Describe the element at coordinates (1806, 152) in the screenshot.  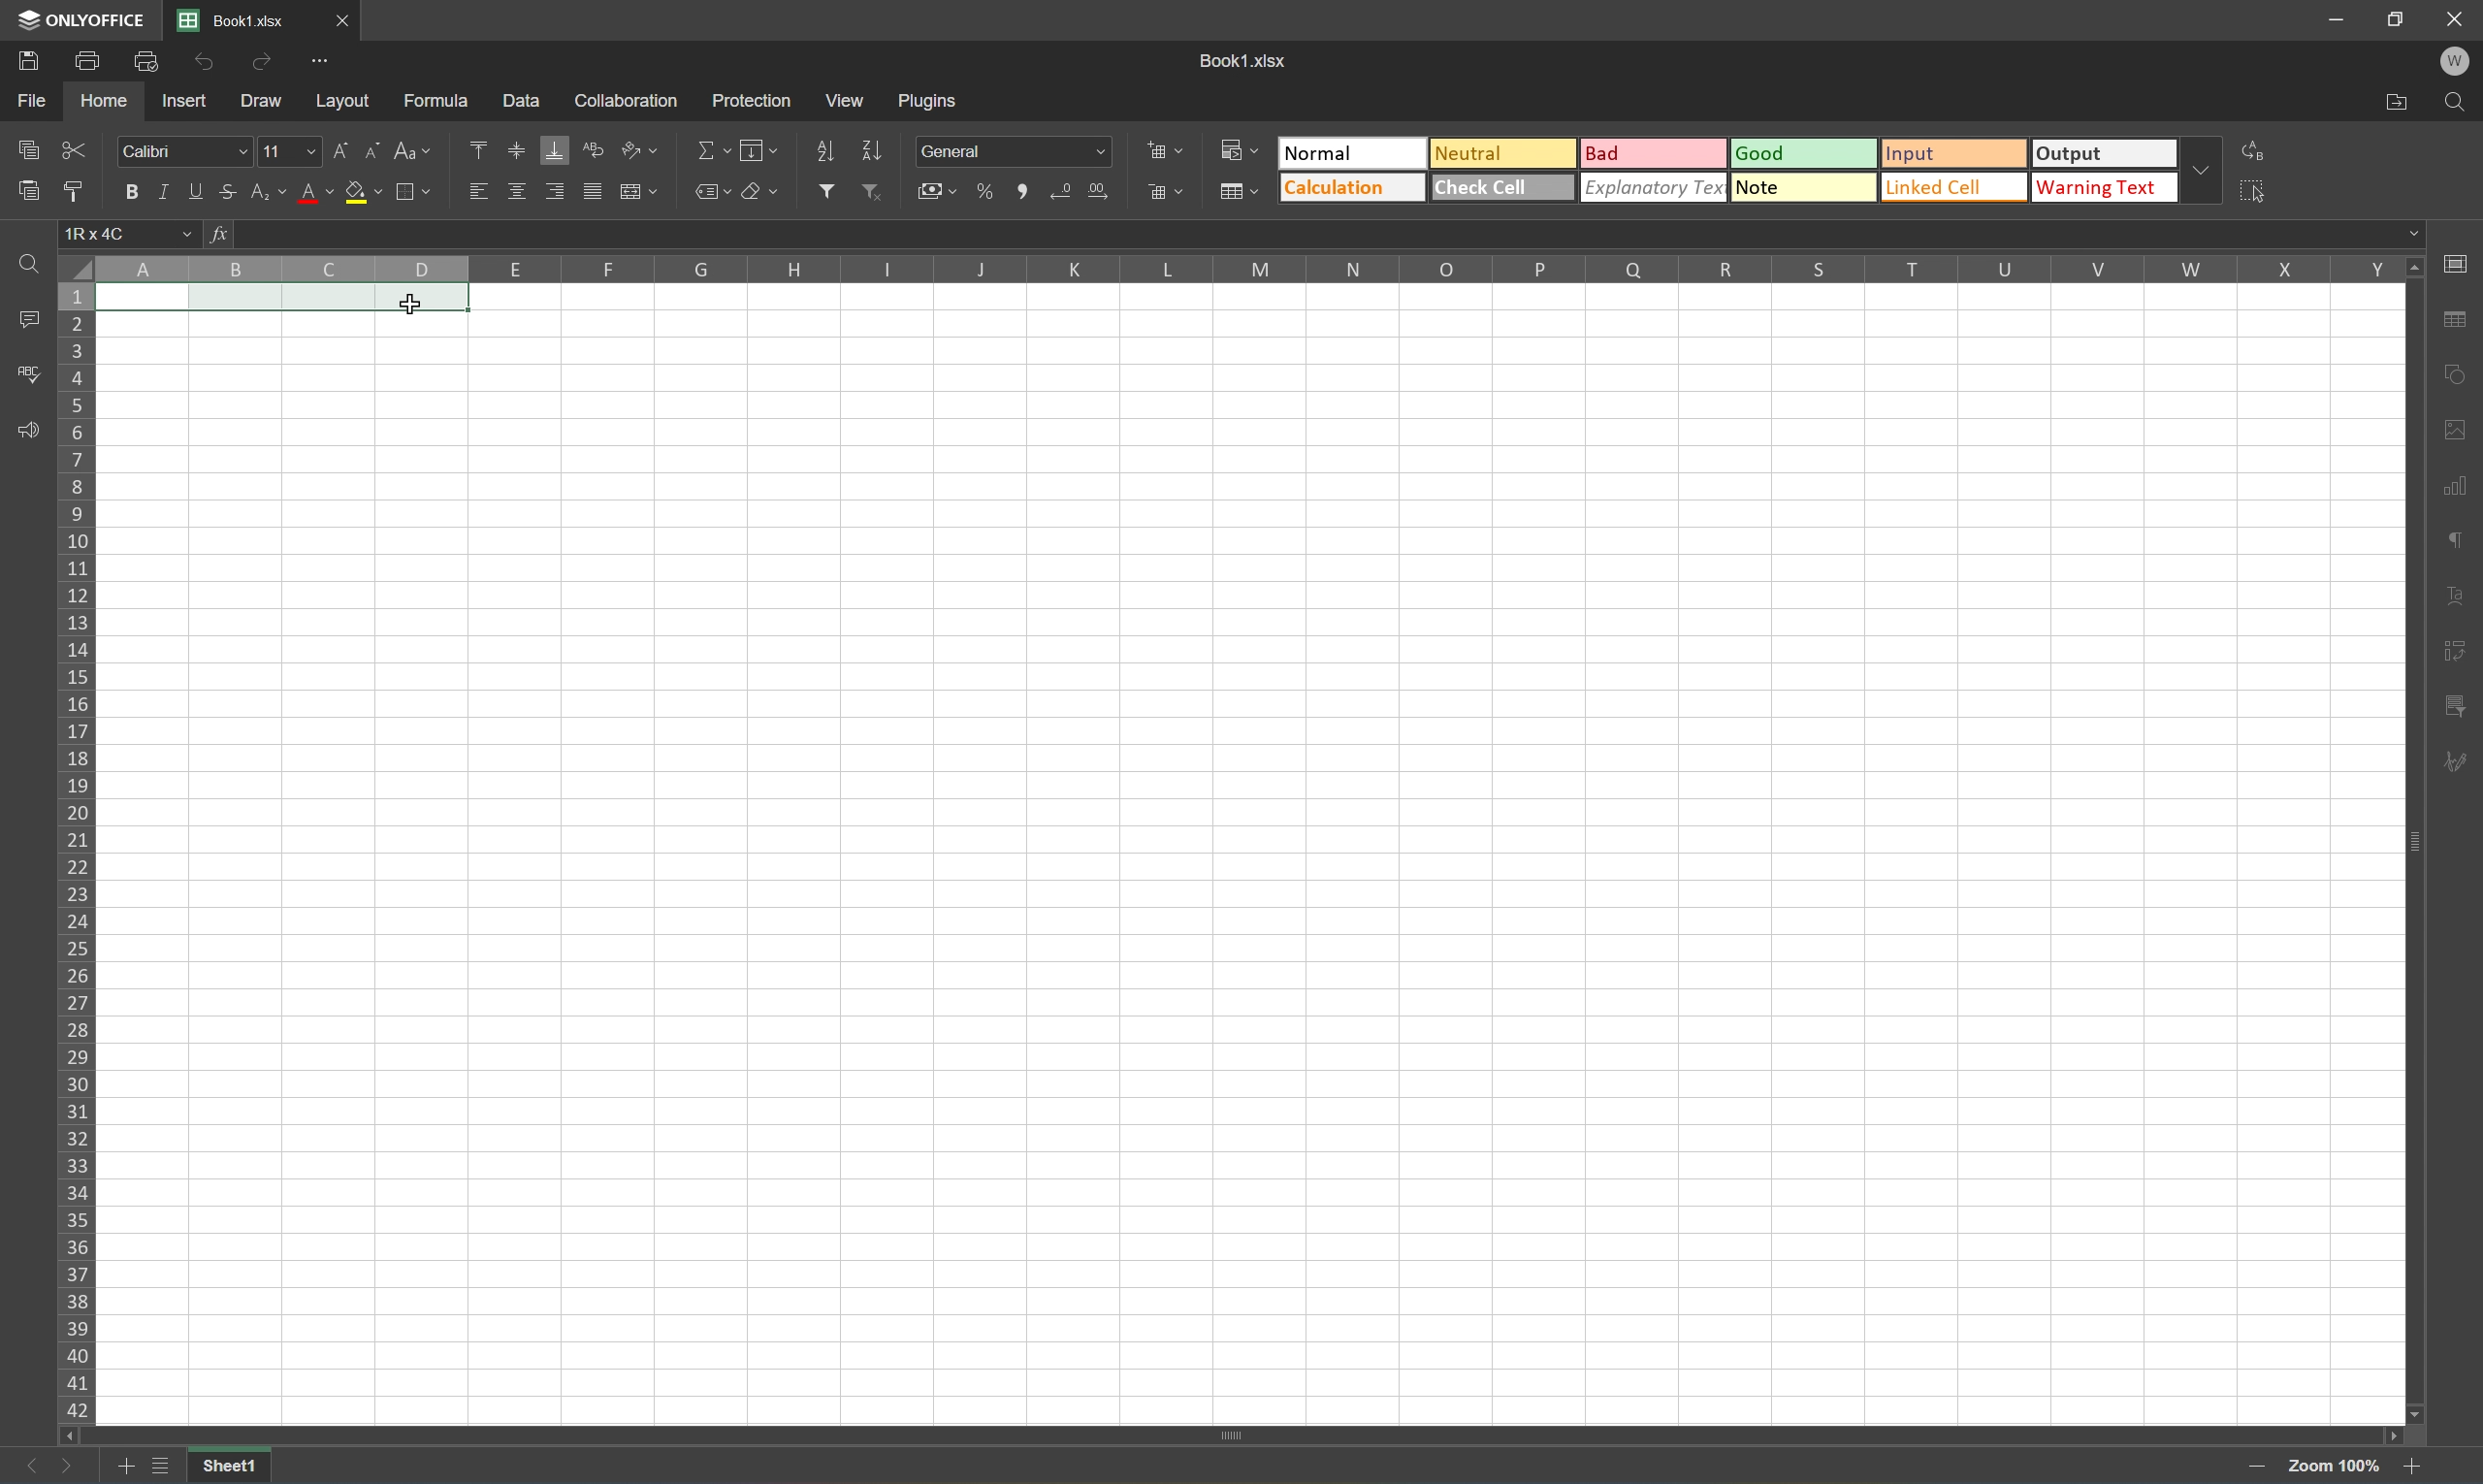
I see `Good` at that location.